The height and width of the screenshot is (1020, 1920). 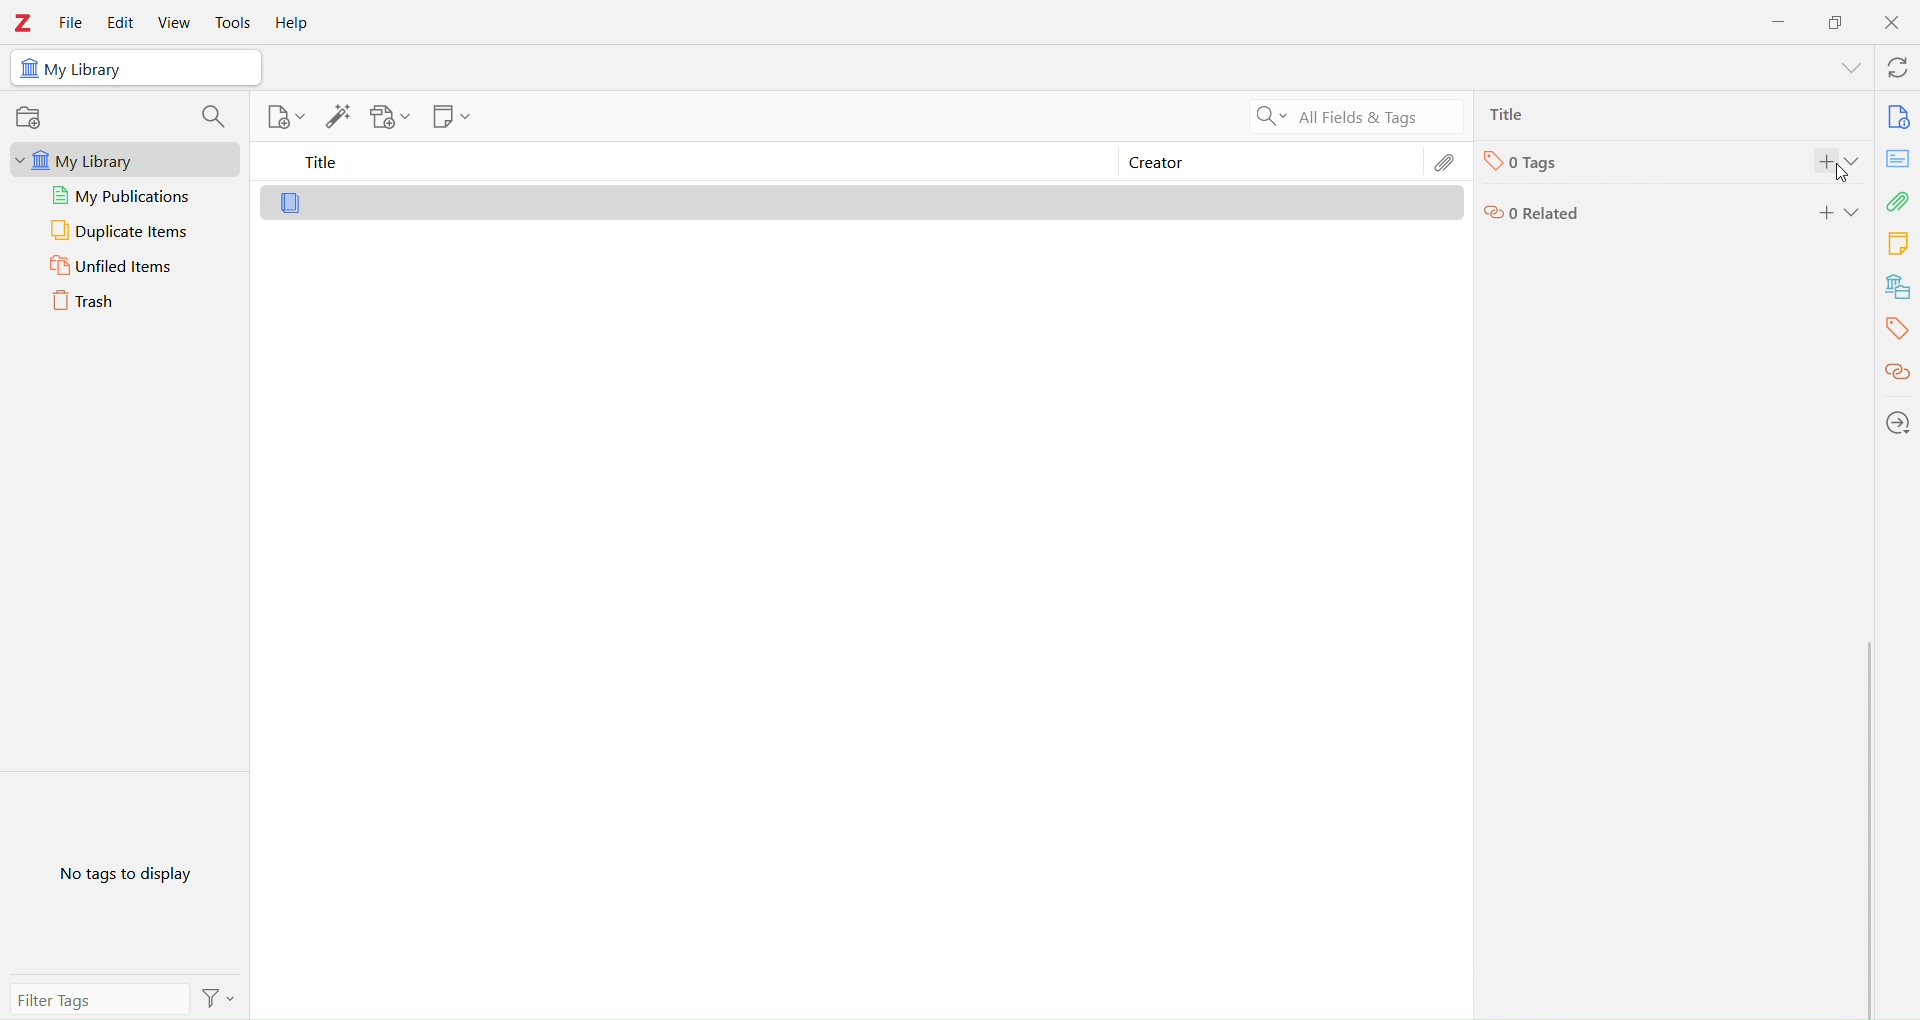 What do you see at coordinates (136, 68) in the screenshot?
I see `My Library` at bounding box center [136, 68].